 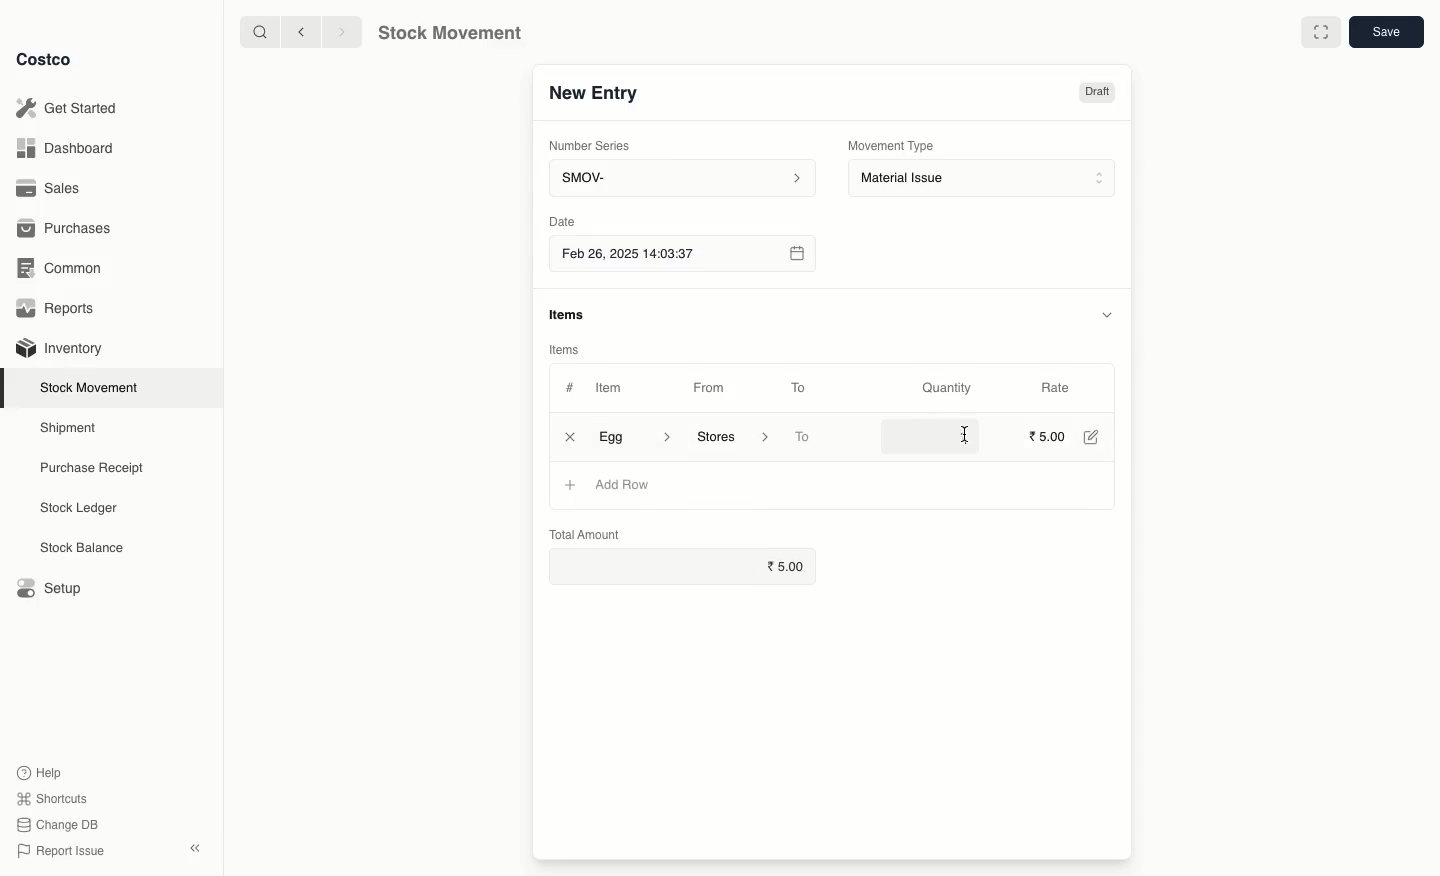 What do you see at coordinates (194, 847) in the screenshot?
I see `collapse` at bounding box center [194, 847].